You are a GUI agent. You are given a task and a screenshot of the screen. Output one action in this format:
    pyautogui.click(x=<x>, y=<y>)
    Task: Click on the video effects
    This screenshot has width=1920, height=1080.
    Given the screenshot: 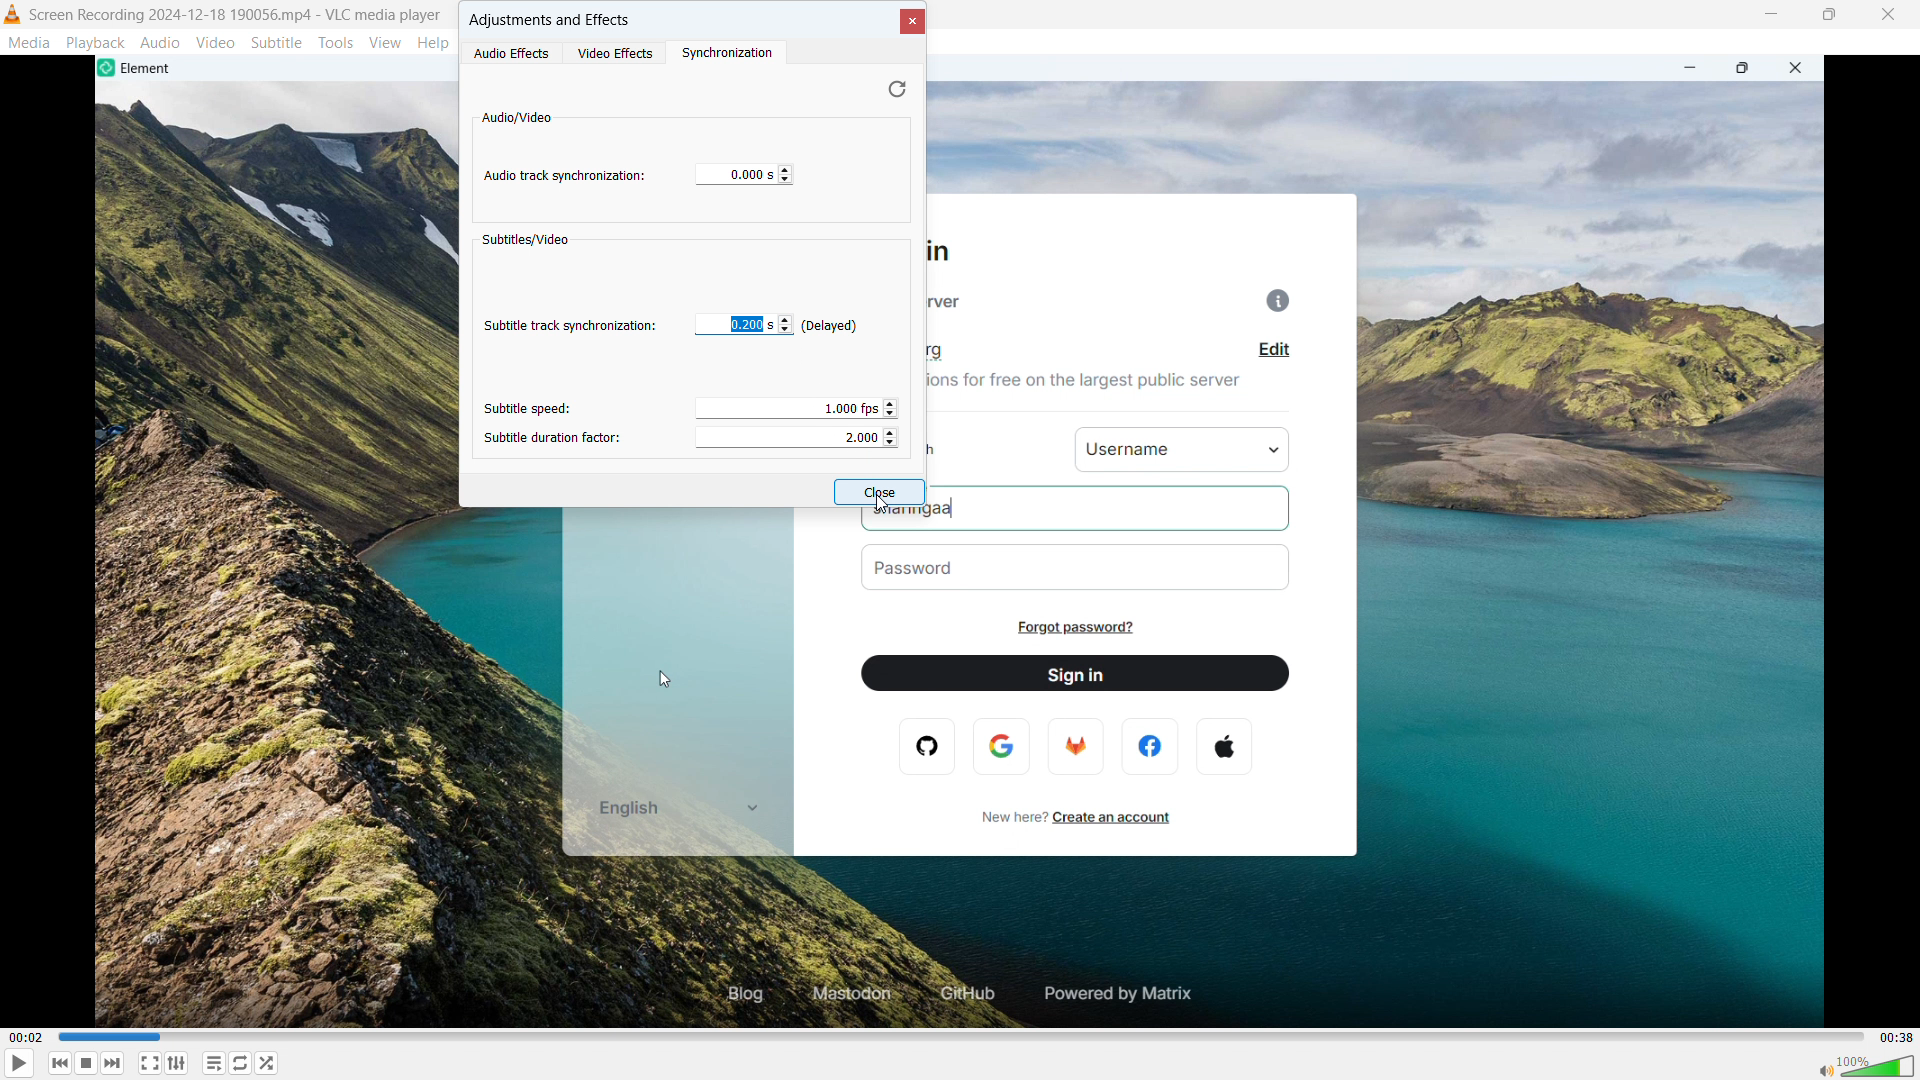 What is the action you would take?
    pyautogui.click(x=615, y=53)
    